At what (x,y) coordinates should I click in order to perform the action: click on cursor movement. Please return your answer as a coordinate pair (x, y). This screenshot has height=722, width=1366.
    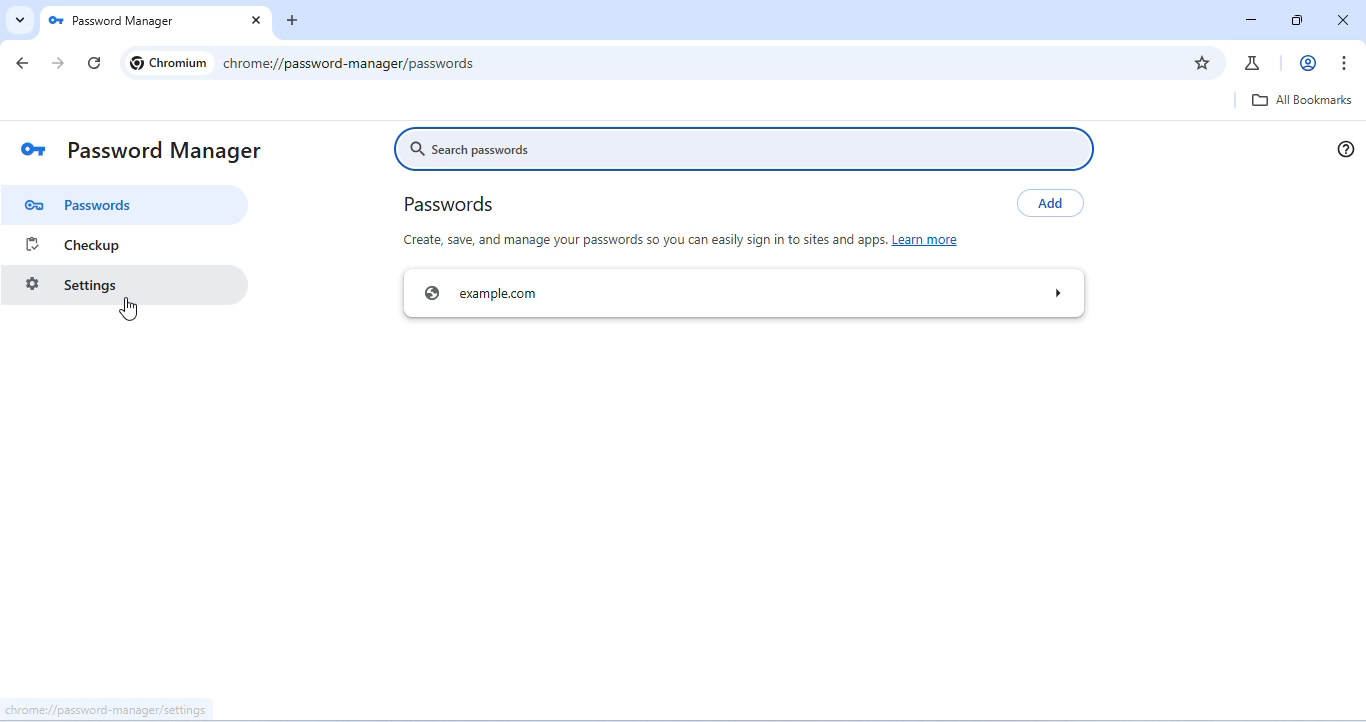
    Looking at the image, I should click on (129, 309).